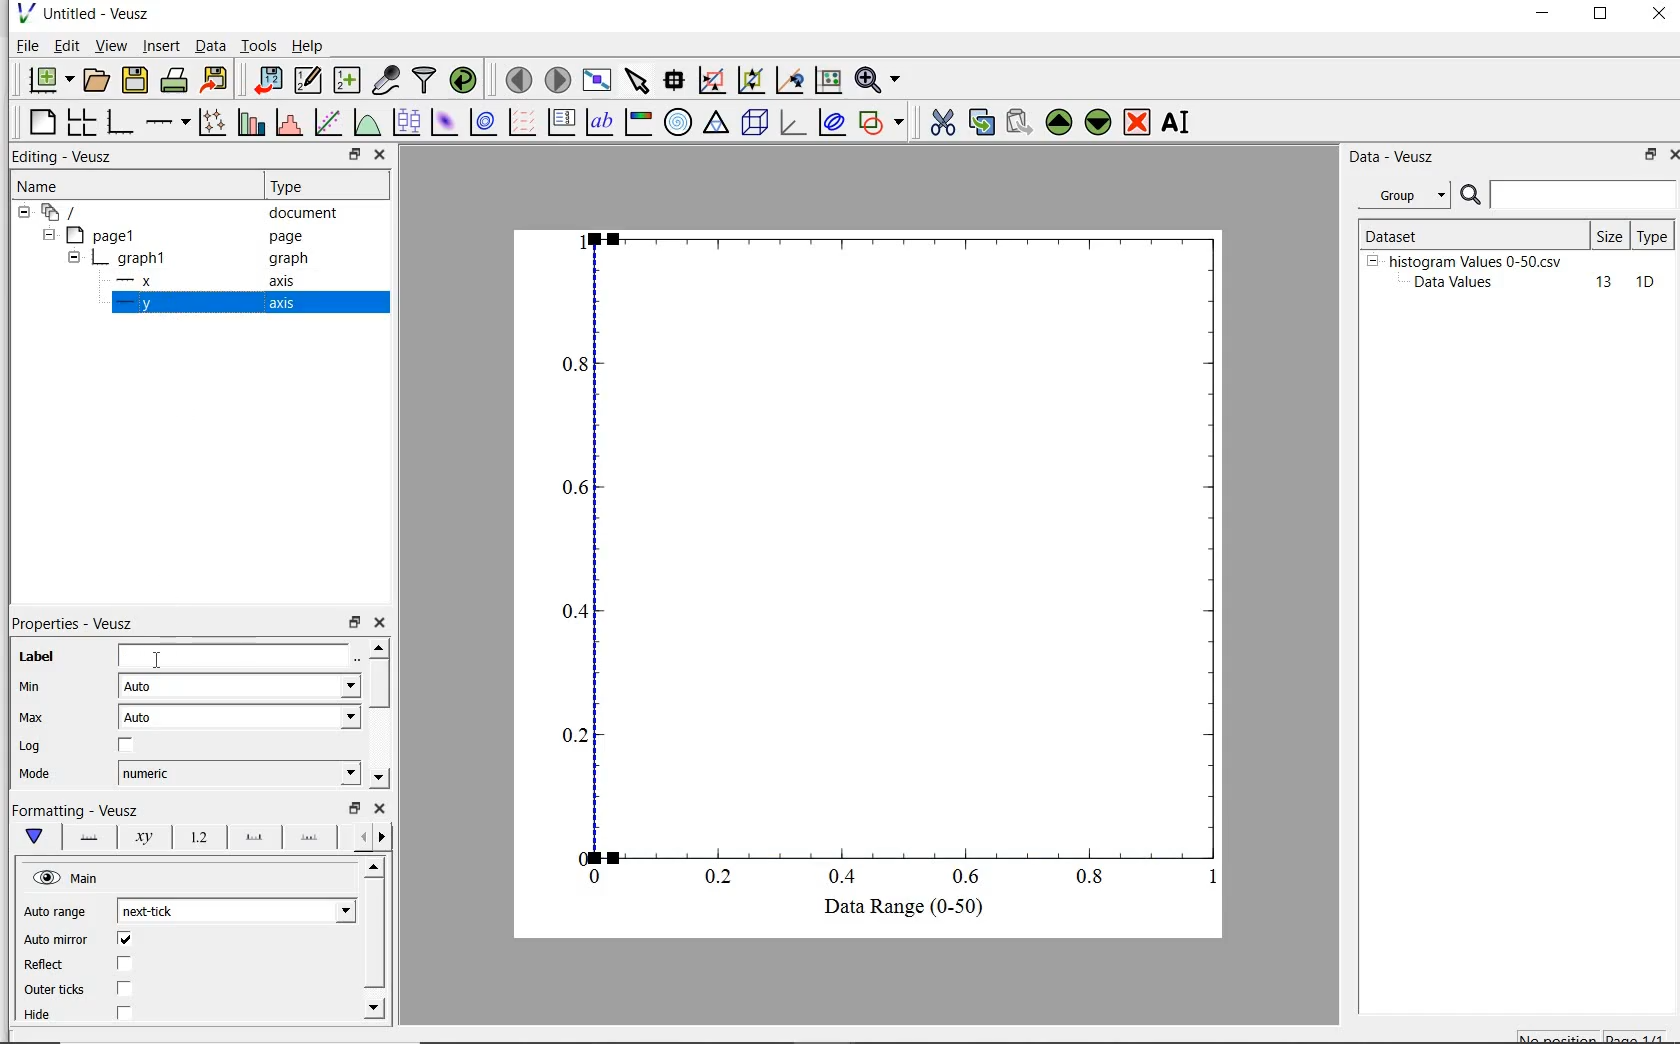 The width and height of the screenshot is (1680, 1044). Describe the element at coordinates (360, 837) in the screenshot. I see `previous options` at that location.